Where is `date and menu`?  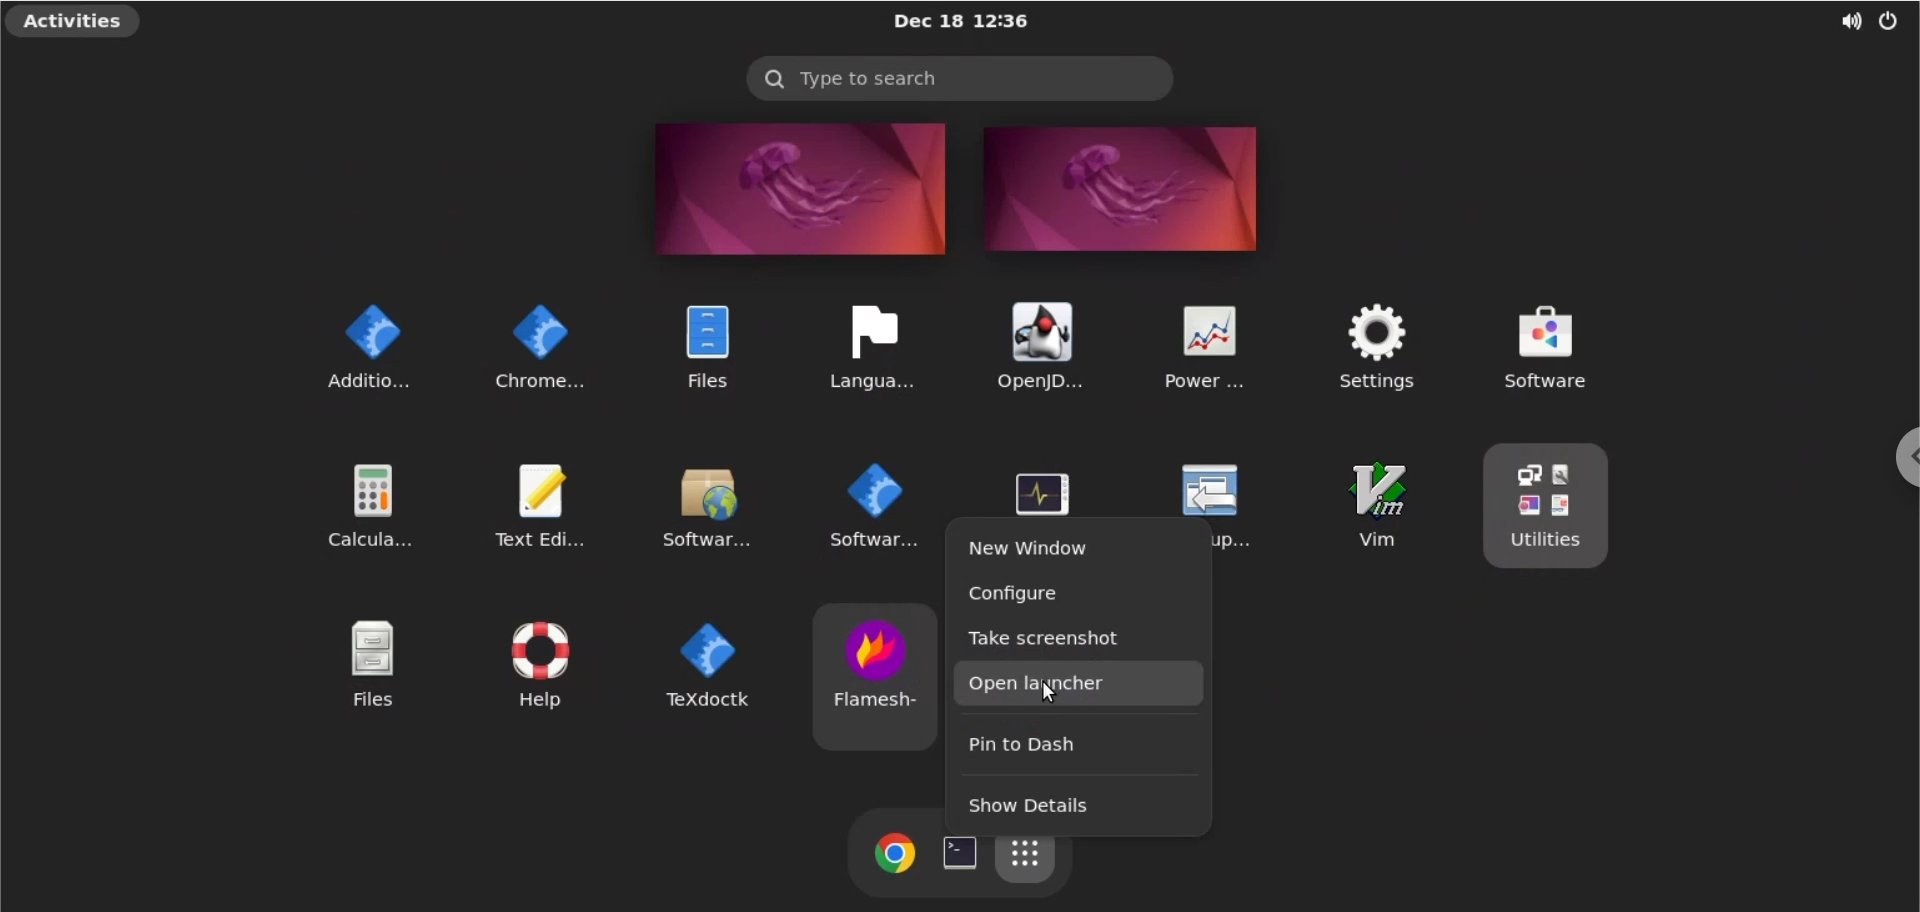
date and menu is located at coordinates (959, 22).